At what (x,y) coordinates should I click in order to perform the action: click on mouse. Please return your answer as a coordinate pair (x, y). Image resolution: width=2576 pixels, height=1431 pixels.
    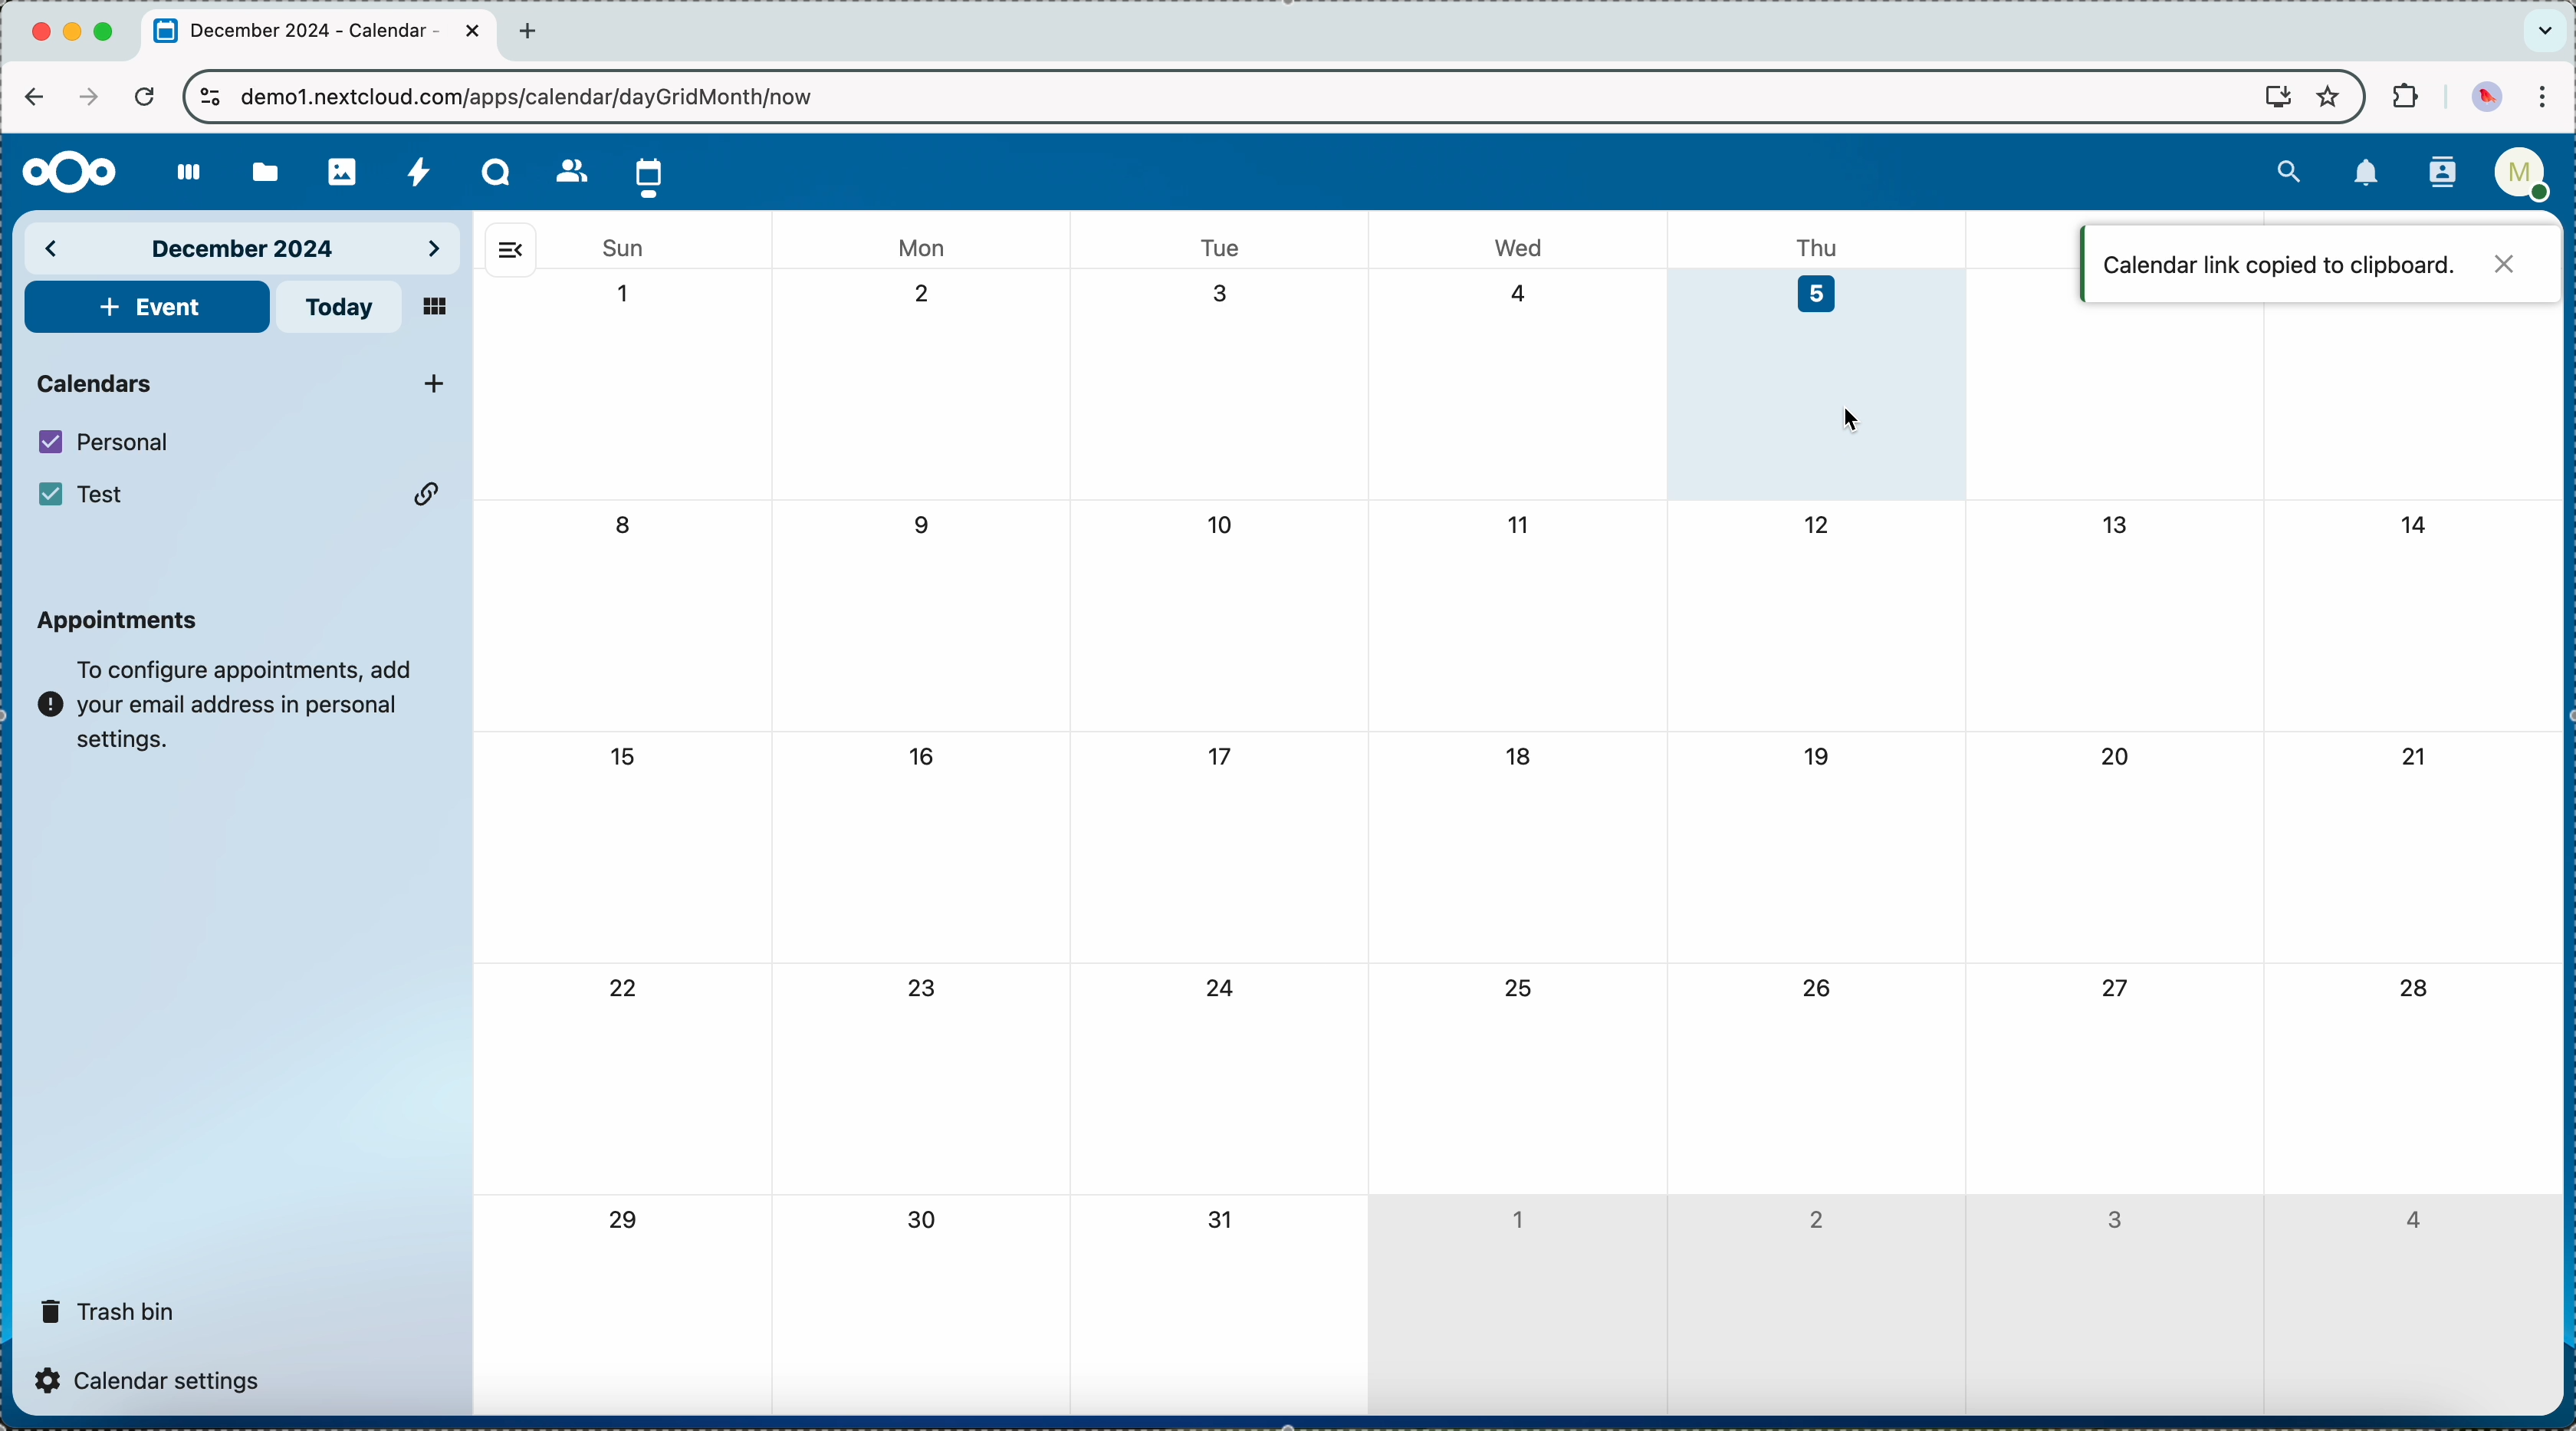
    Looking at the image, I should click on (1853, 420).